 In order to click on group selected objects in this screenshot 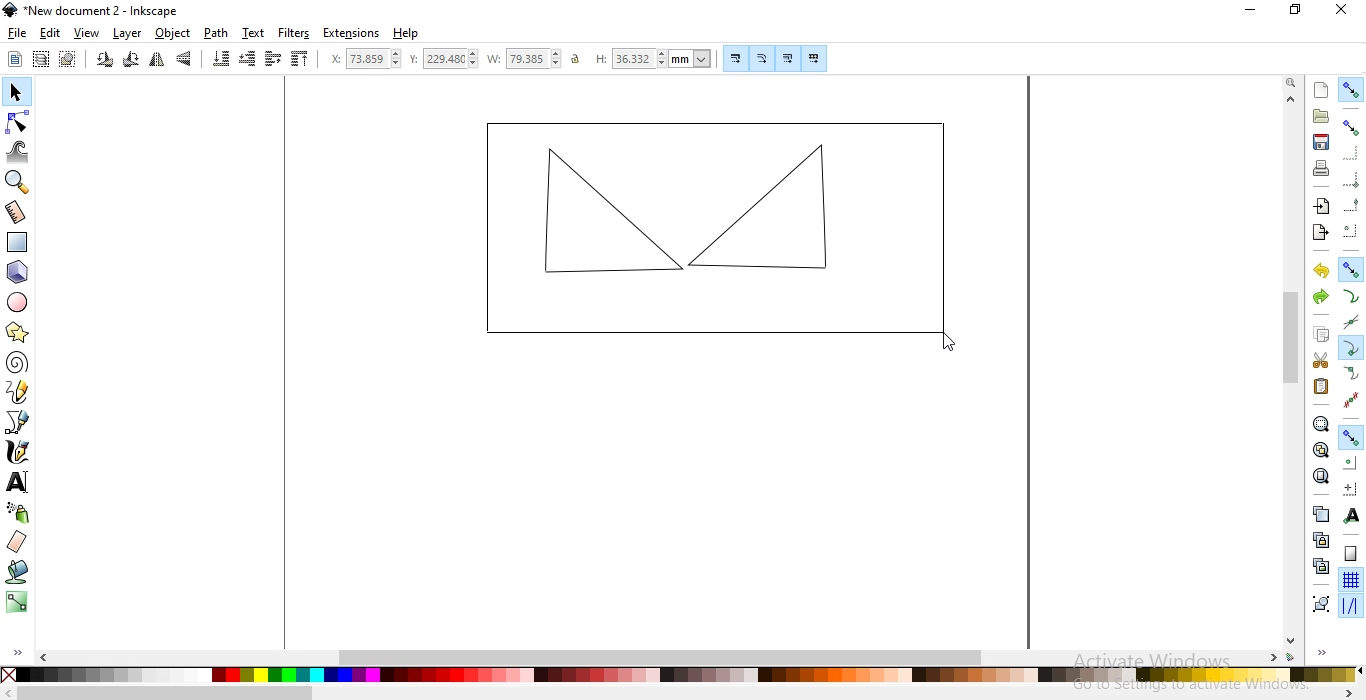, I will do `click(1319, 601)`.